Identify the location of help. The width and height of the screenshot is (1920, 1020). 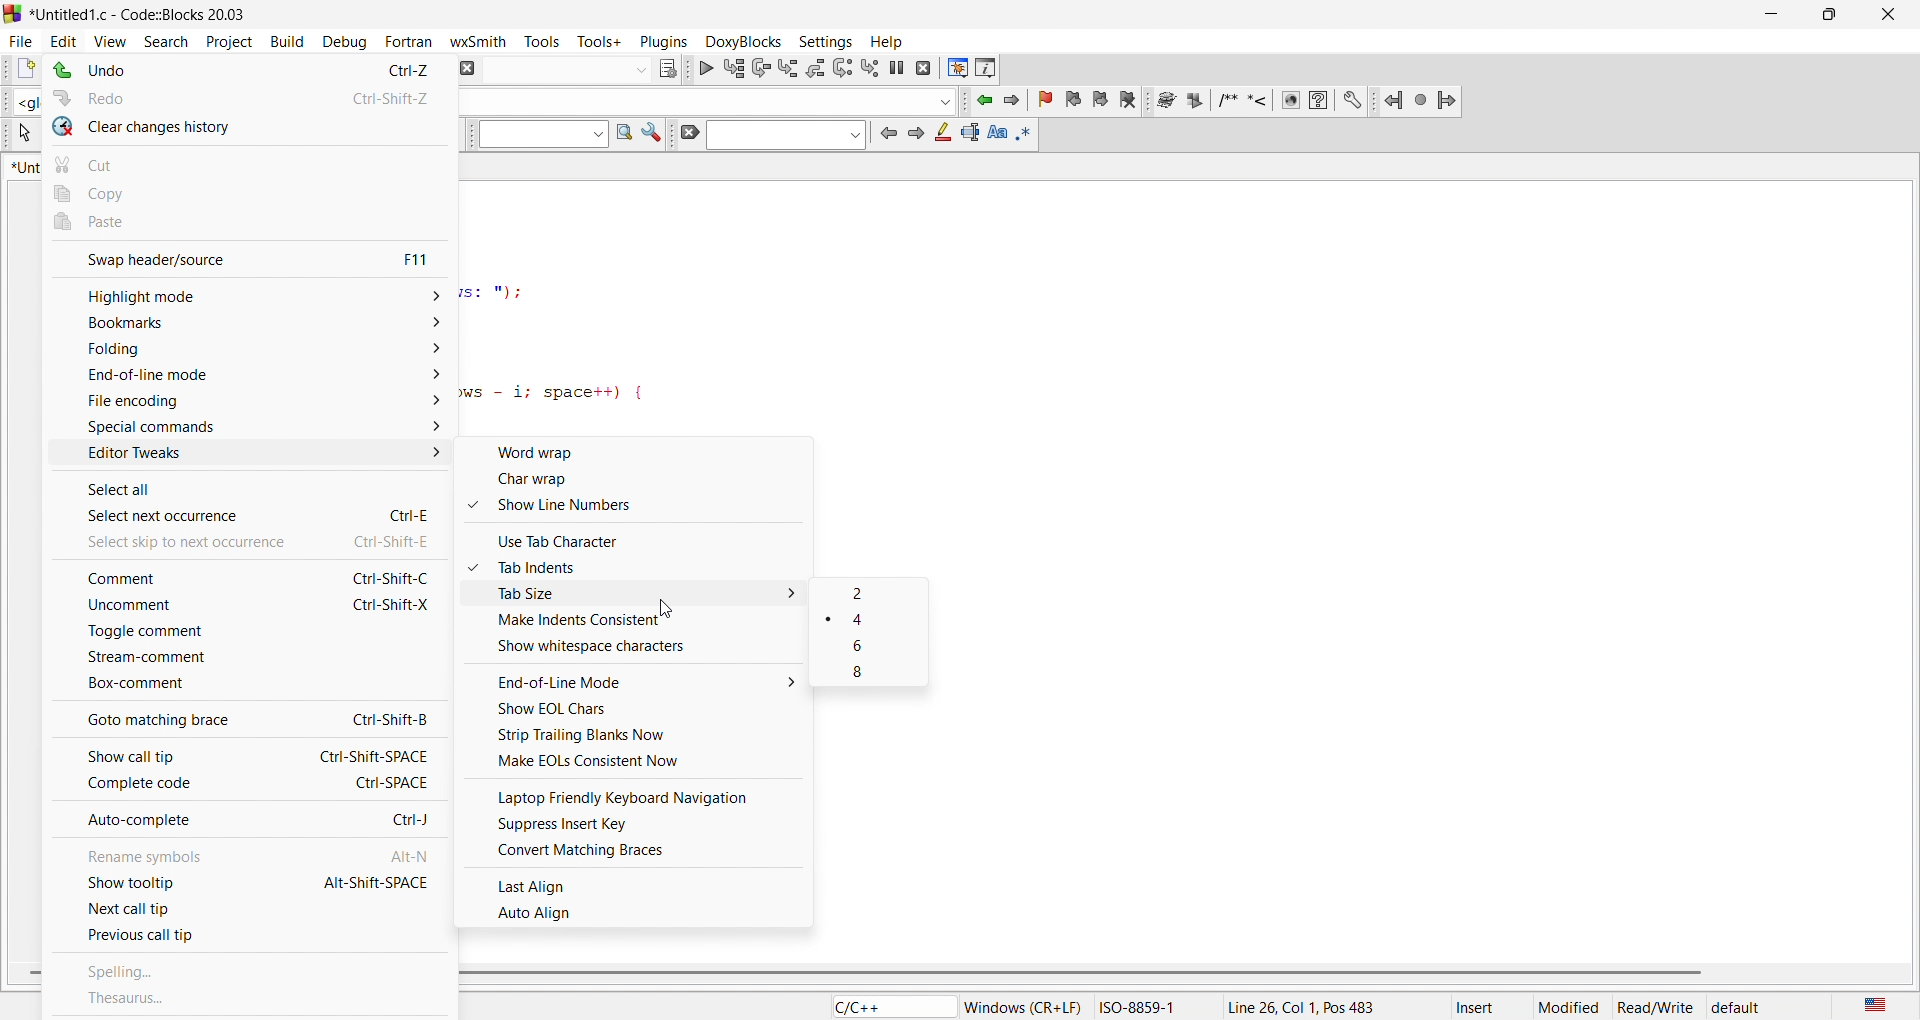
(891, 41).